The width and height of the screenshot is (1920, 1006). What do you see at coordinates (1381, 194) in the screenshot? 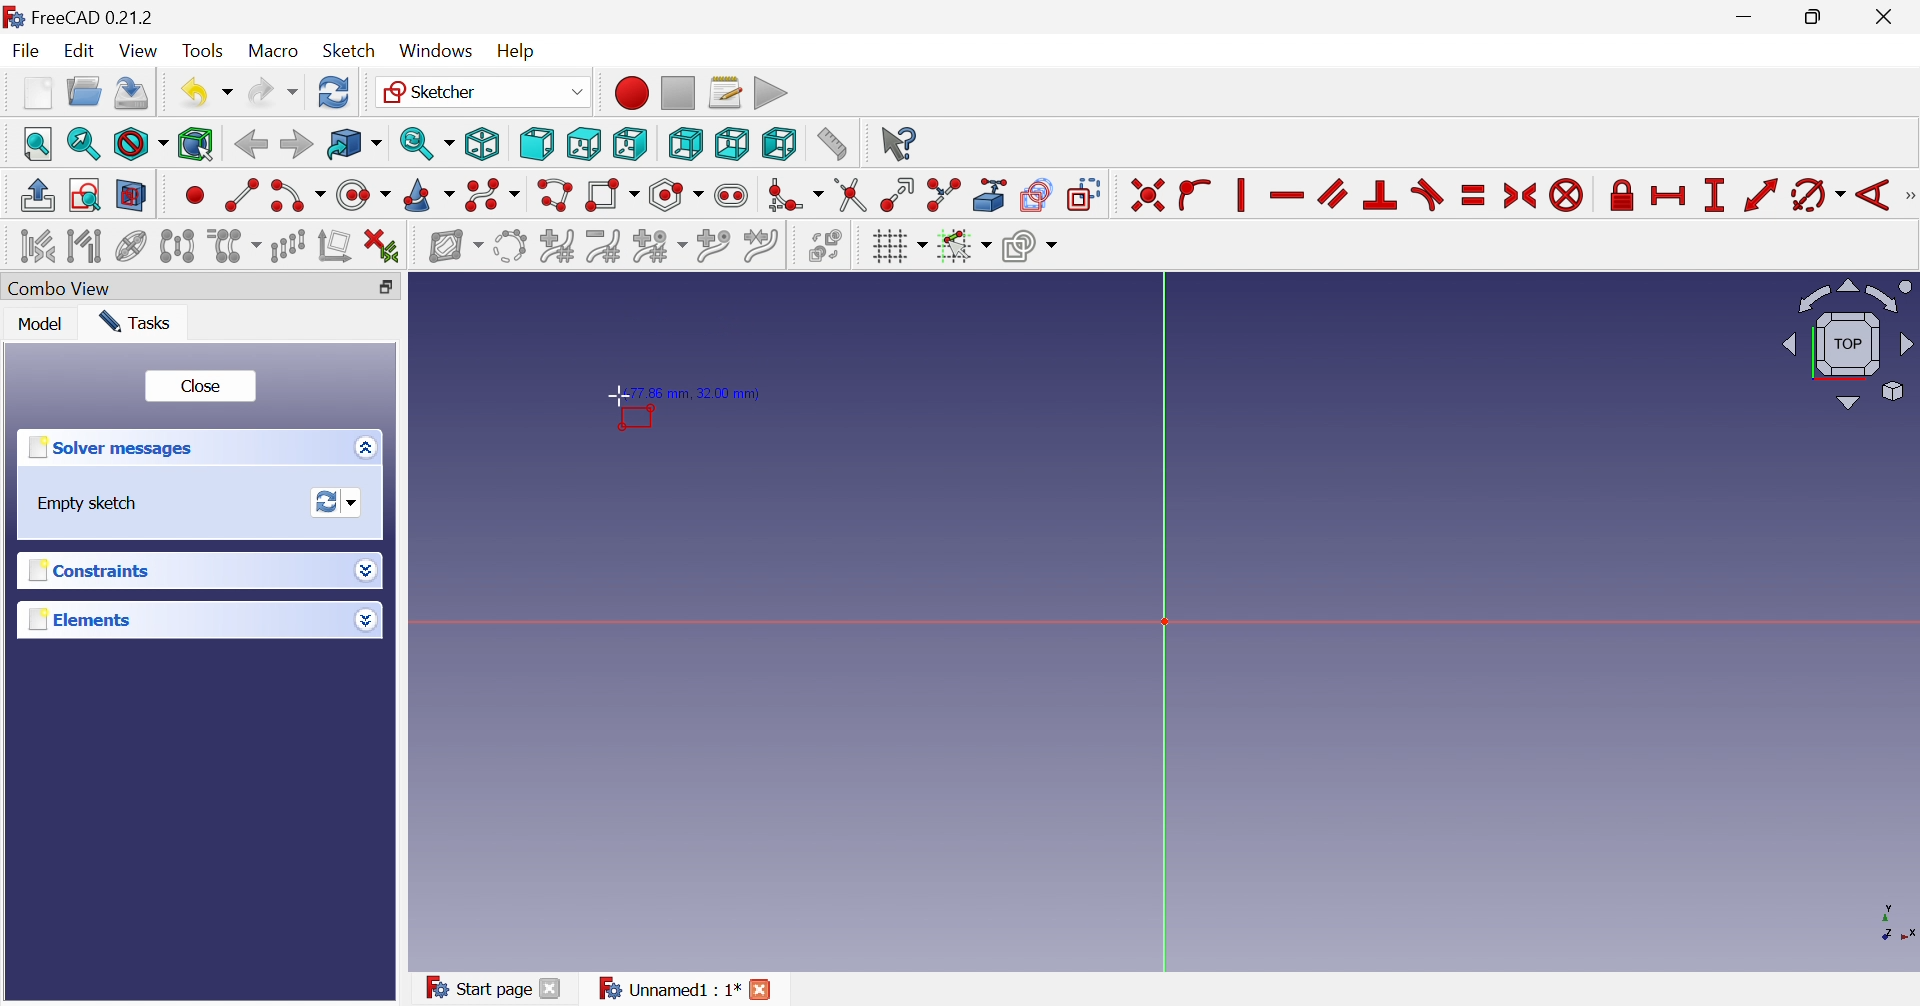
I see `Constrain perpendicular` at bounding box center [1381, 194].